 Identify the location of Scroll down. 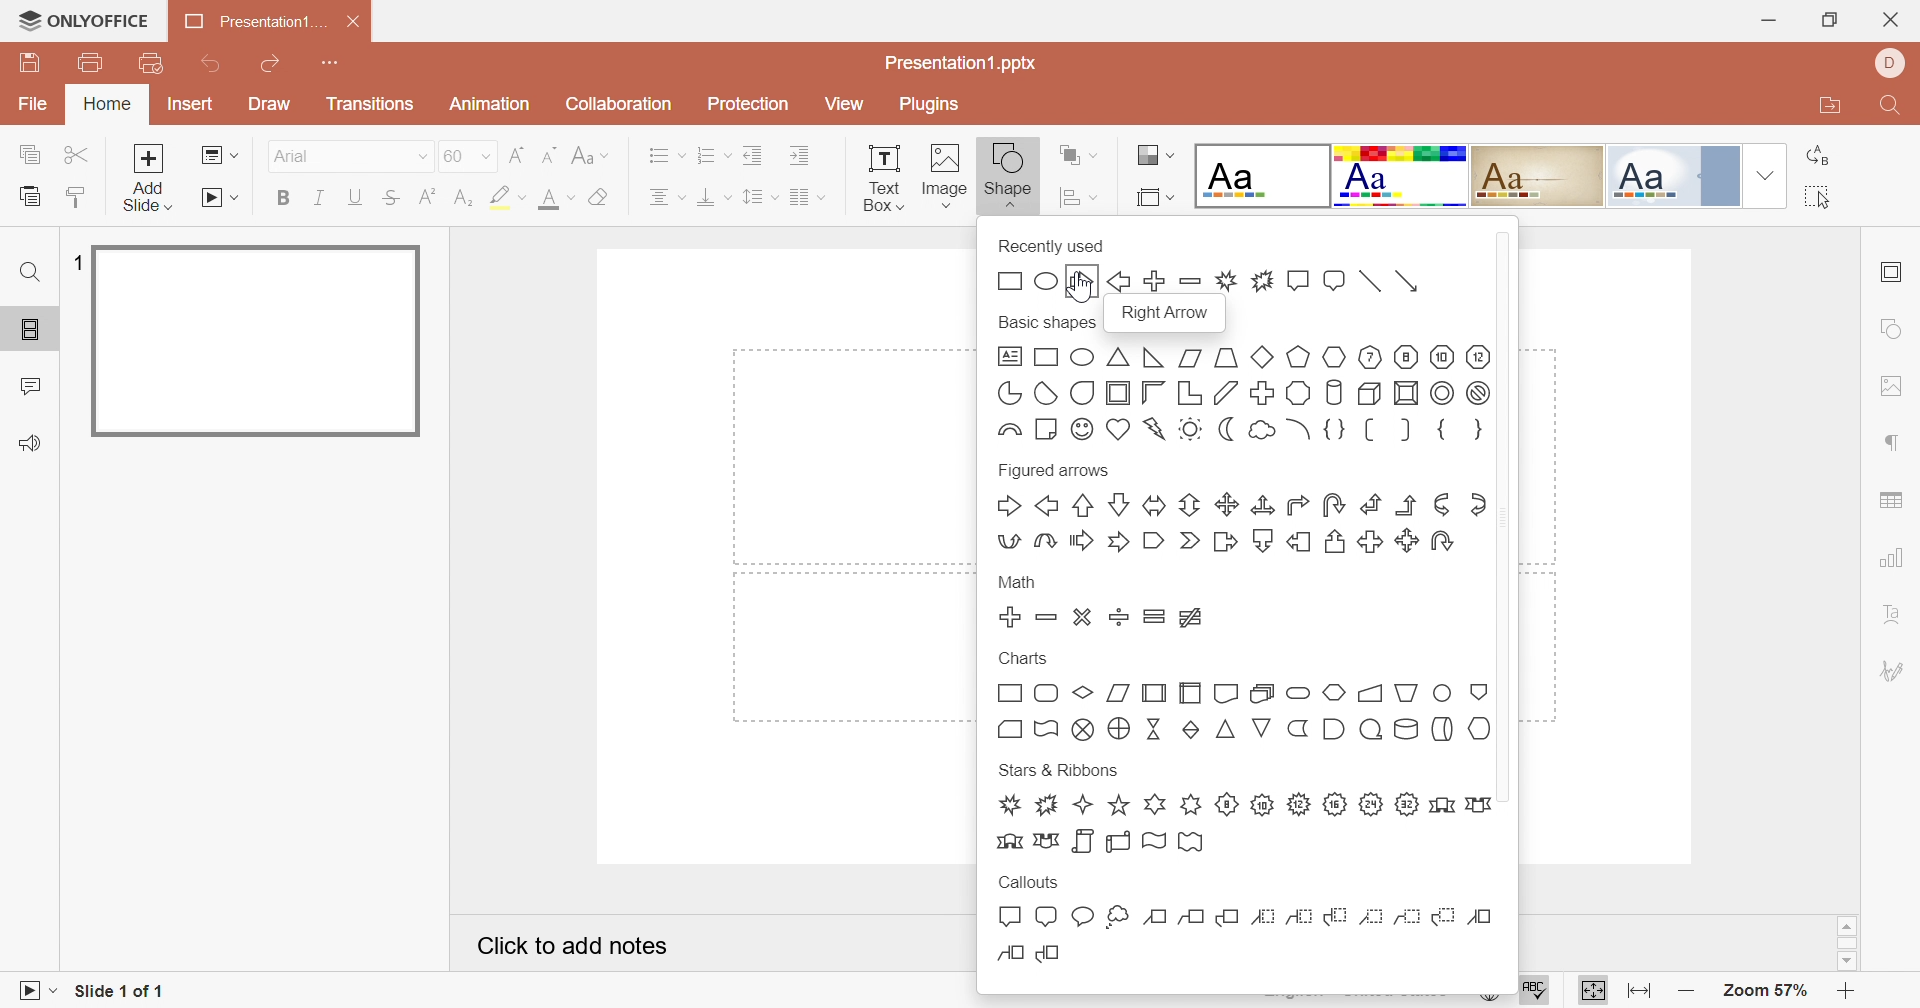
(1849, 964).